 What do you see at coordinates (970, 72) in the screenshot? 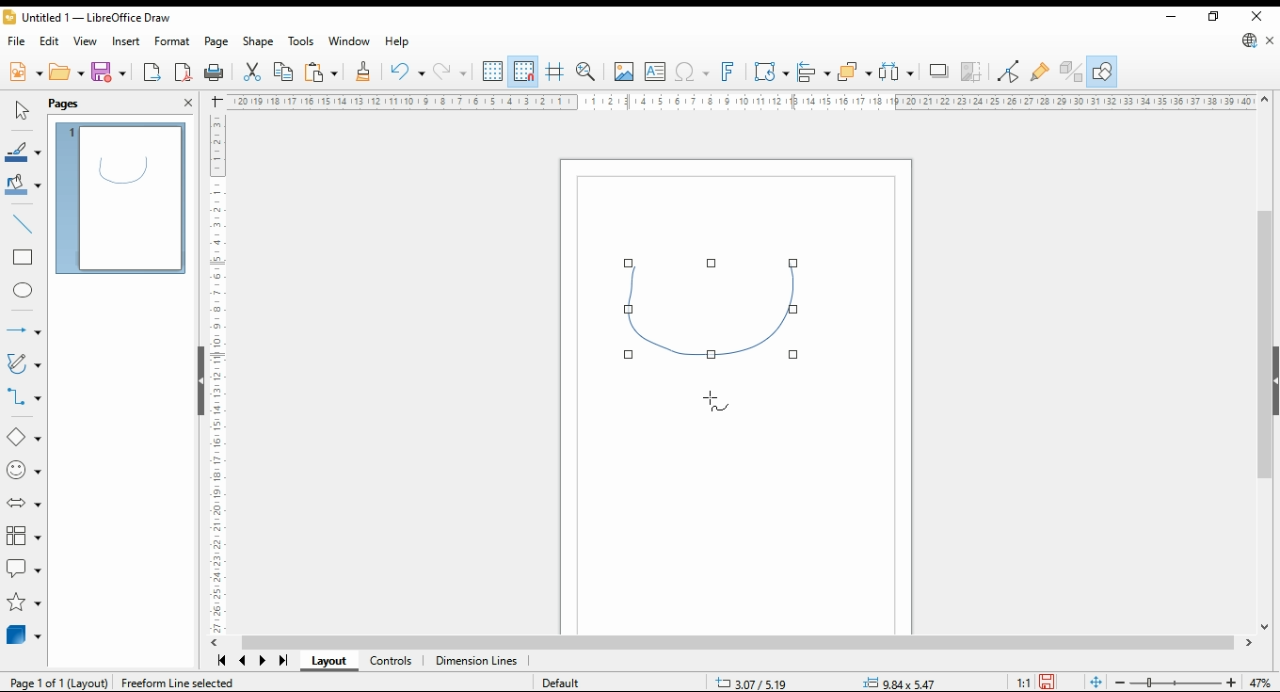
I see `crop` at bounding box center [970, 72].